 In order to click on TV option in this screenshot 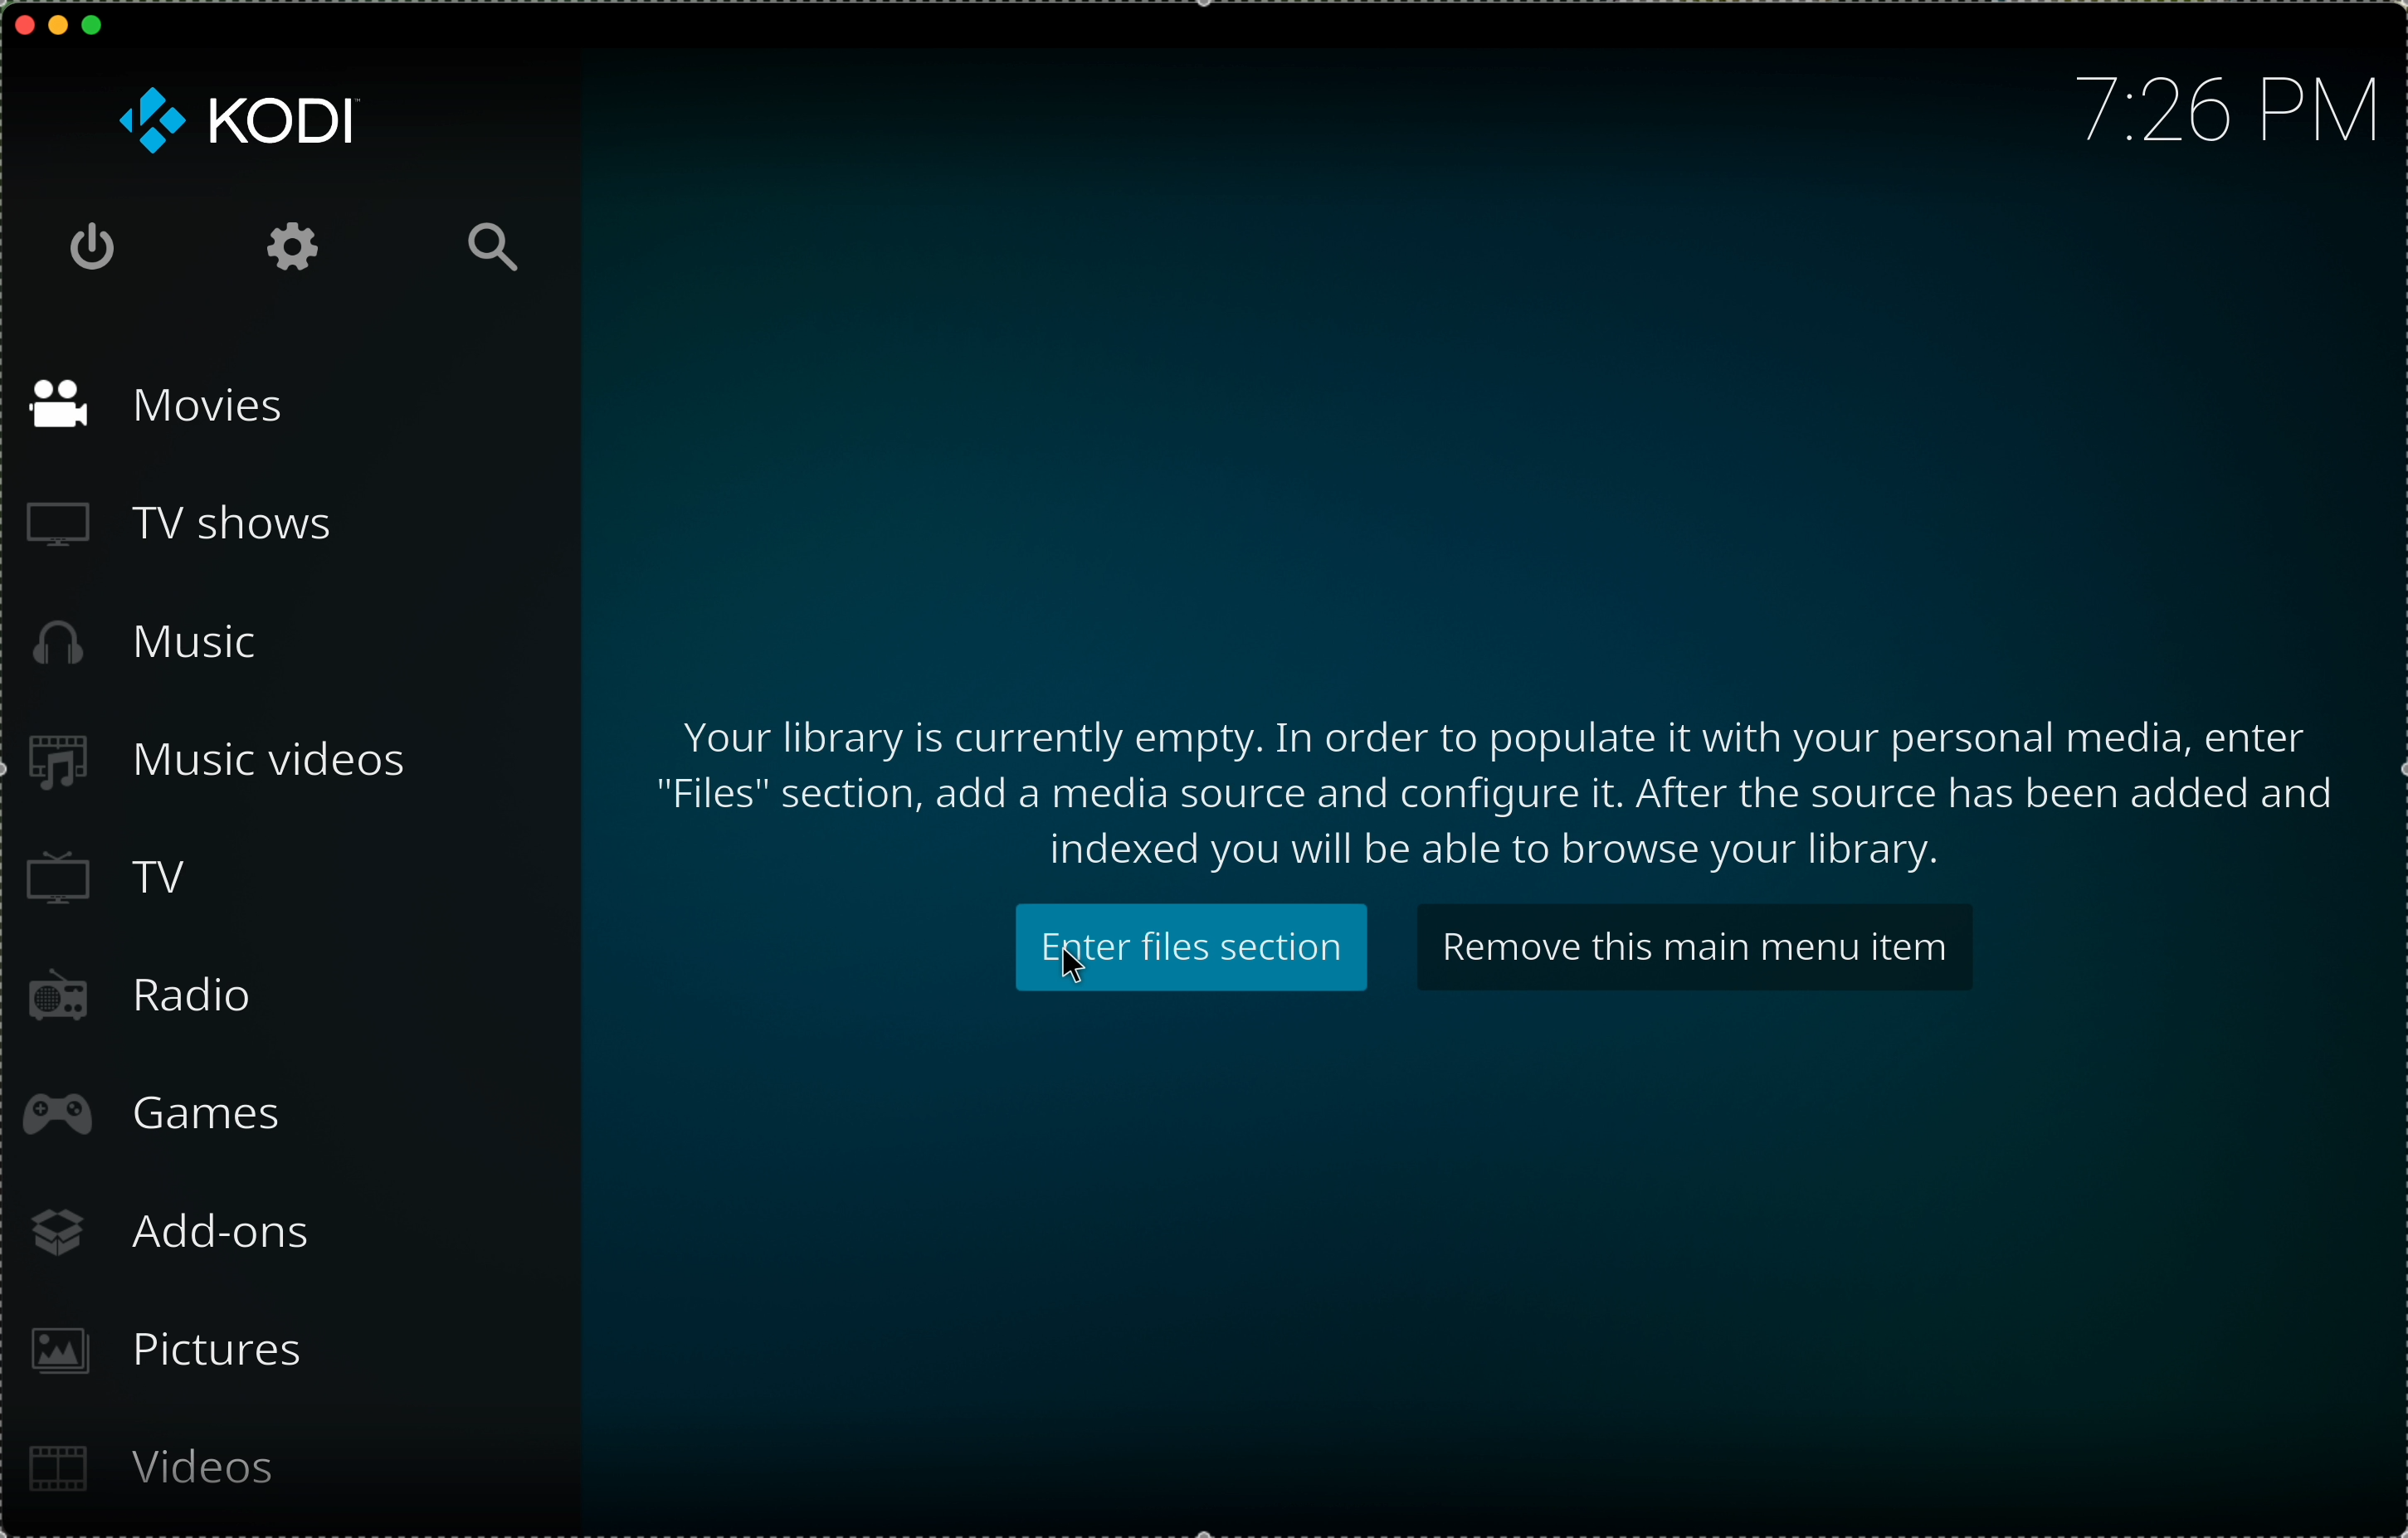, I will do `click(107, 884)`.